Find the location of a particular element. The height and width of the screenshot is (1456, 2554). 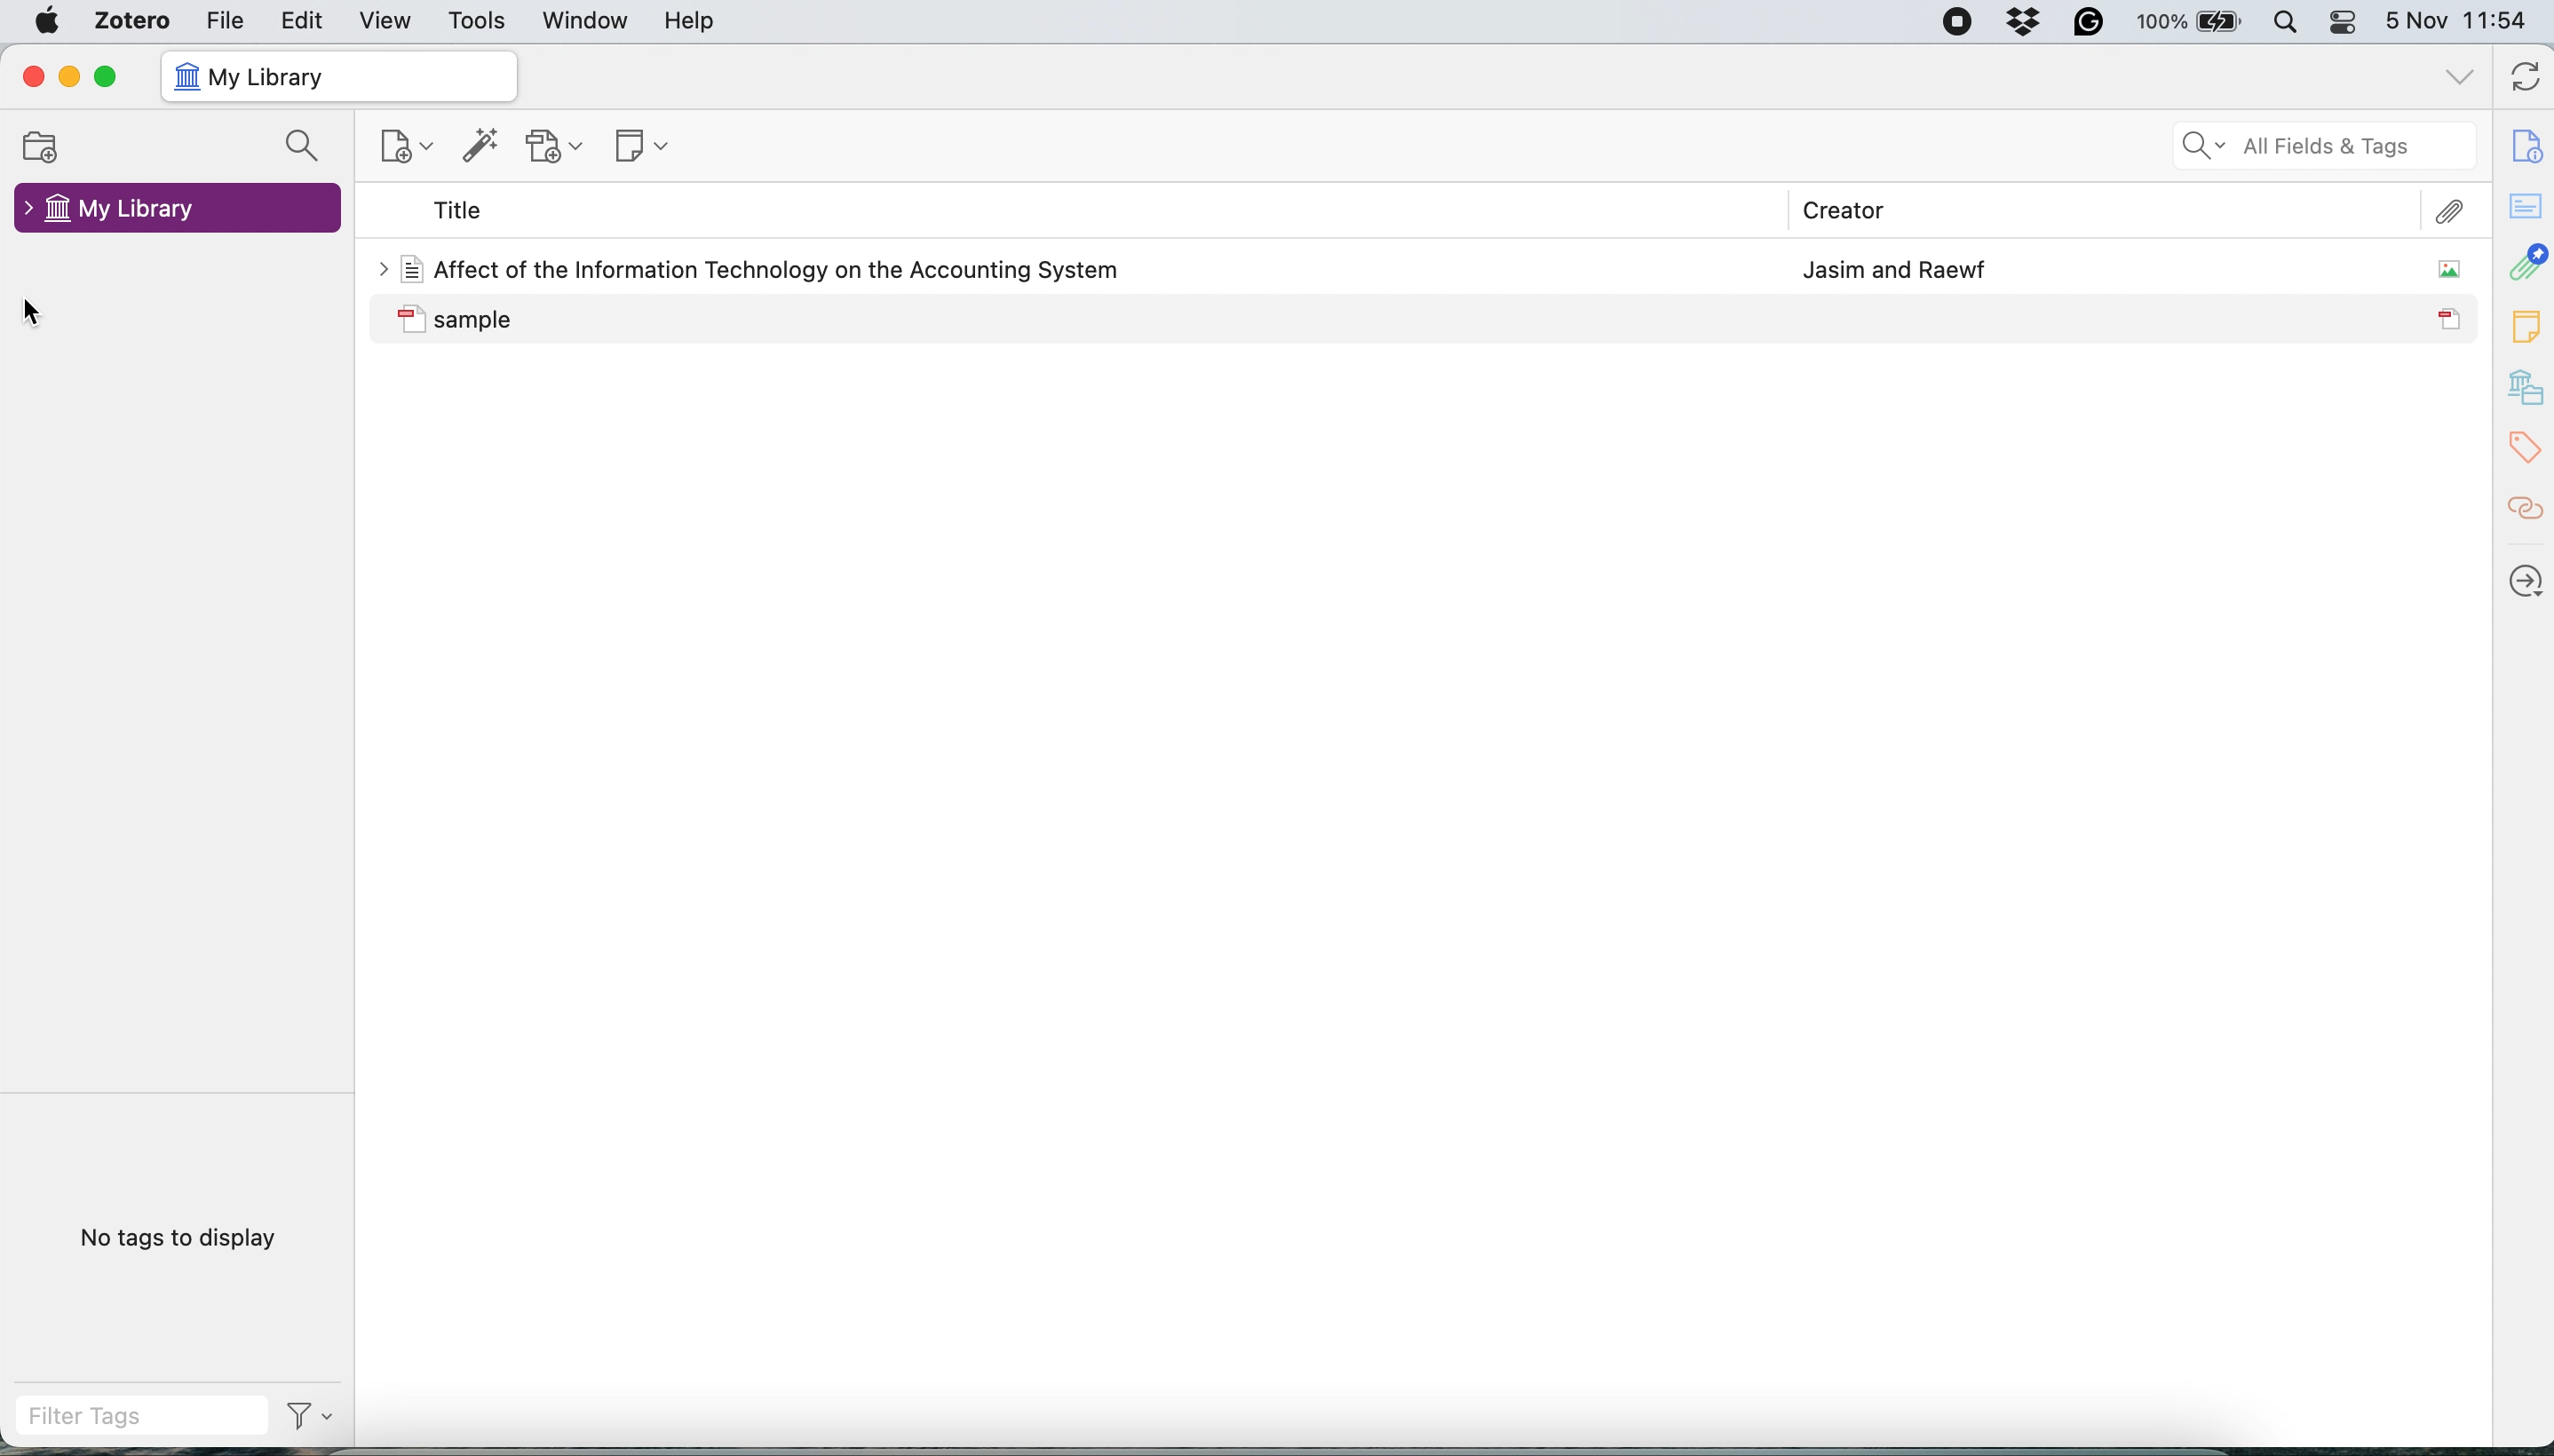

list all tabs is located at coordinates (2465, 81).